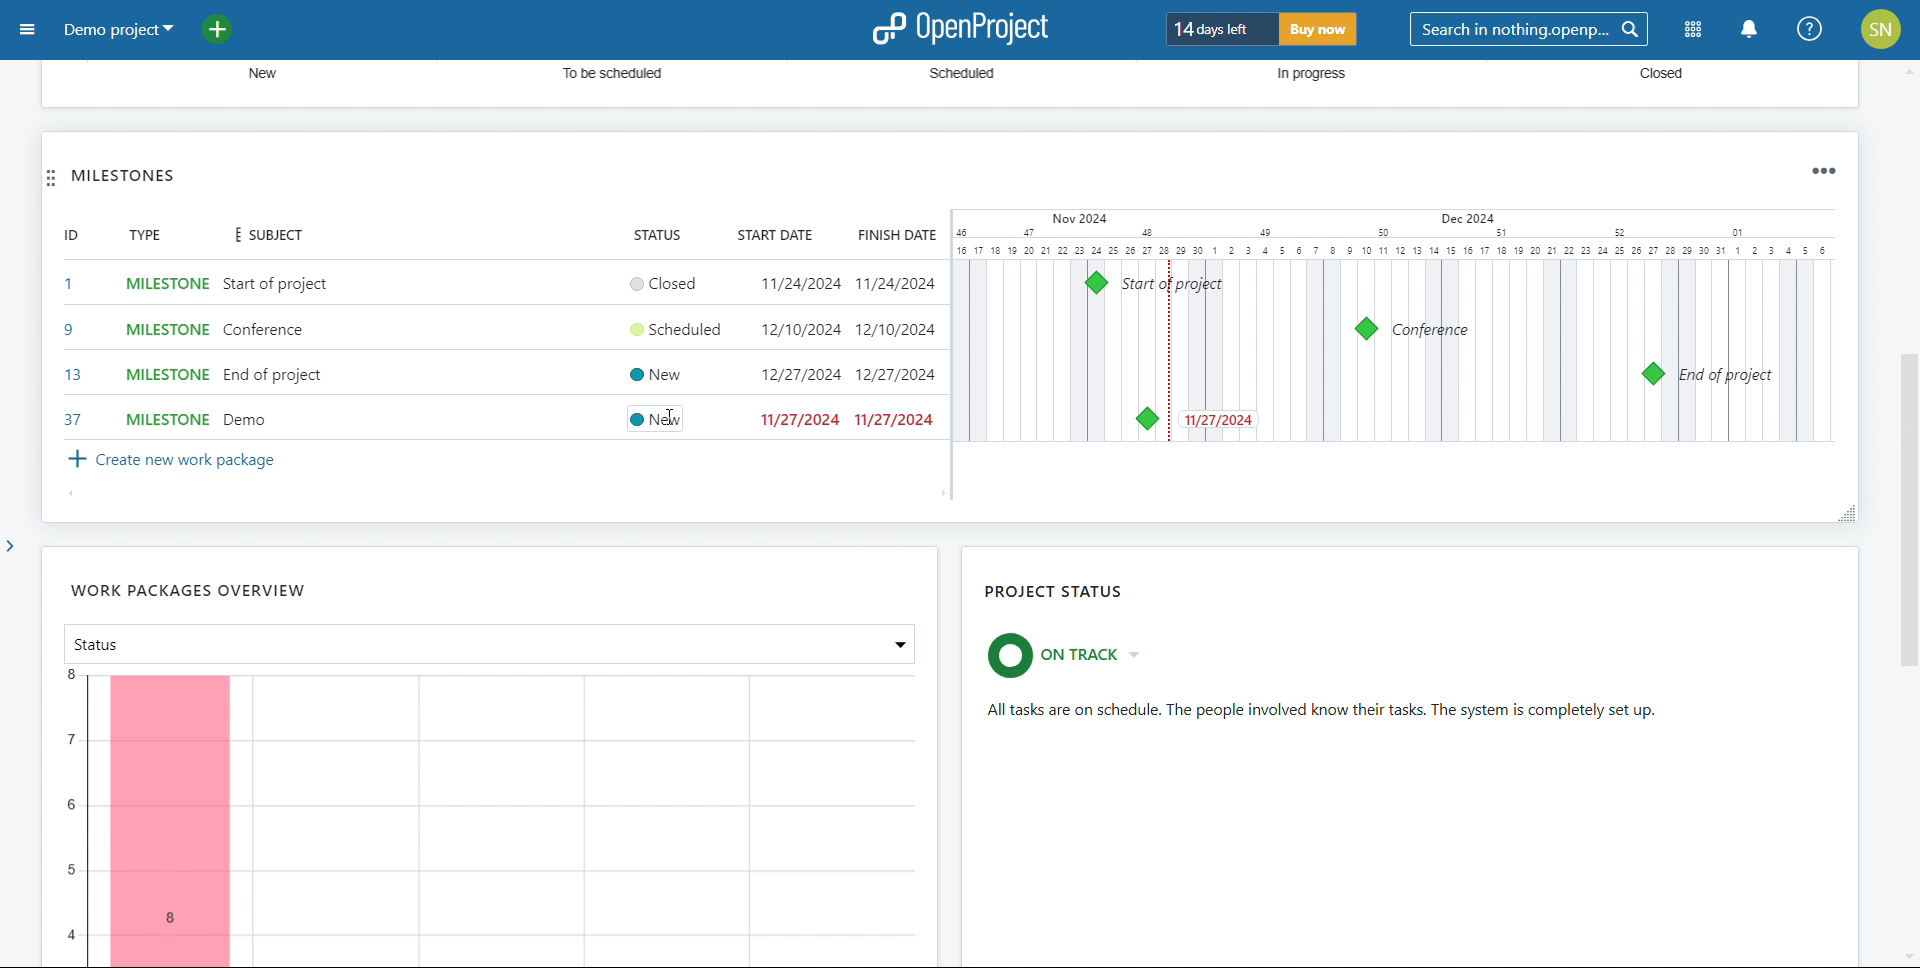 The width and height of the screenshot is (1920, 968). Describe the element at coordinates (1655, 372) in the screenshot. I see `milestone 13` at that location.